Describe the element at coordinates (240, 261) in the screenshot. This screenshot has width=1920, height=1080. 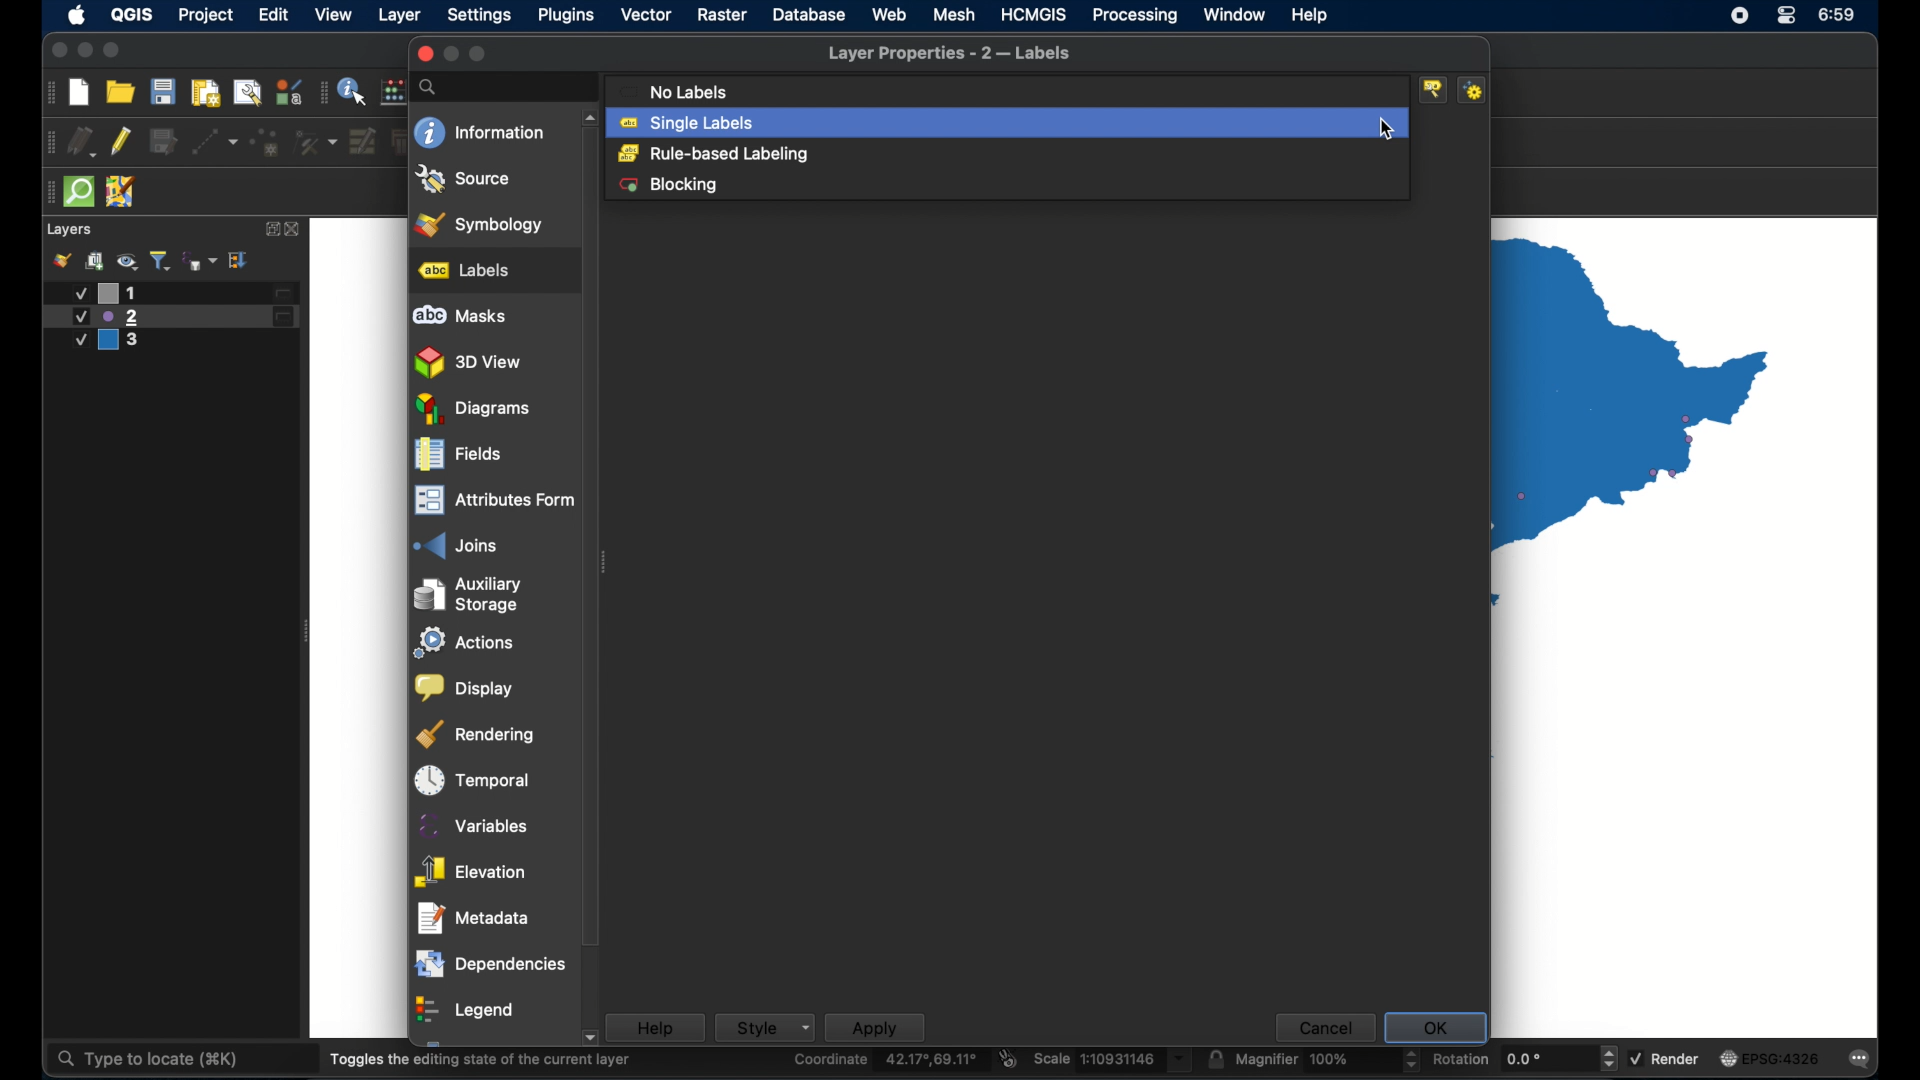
I see `expand` at that location.